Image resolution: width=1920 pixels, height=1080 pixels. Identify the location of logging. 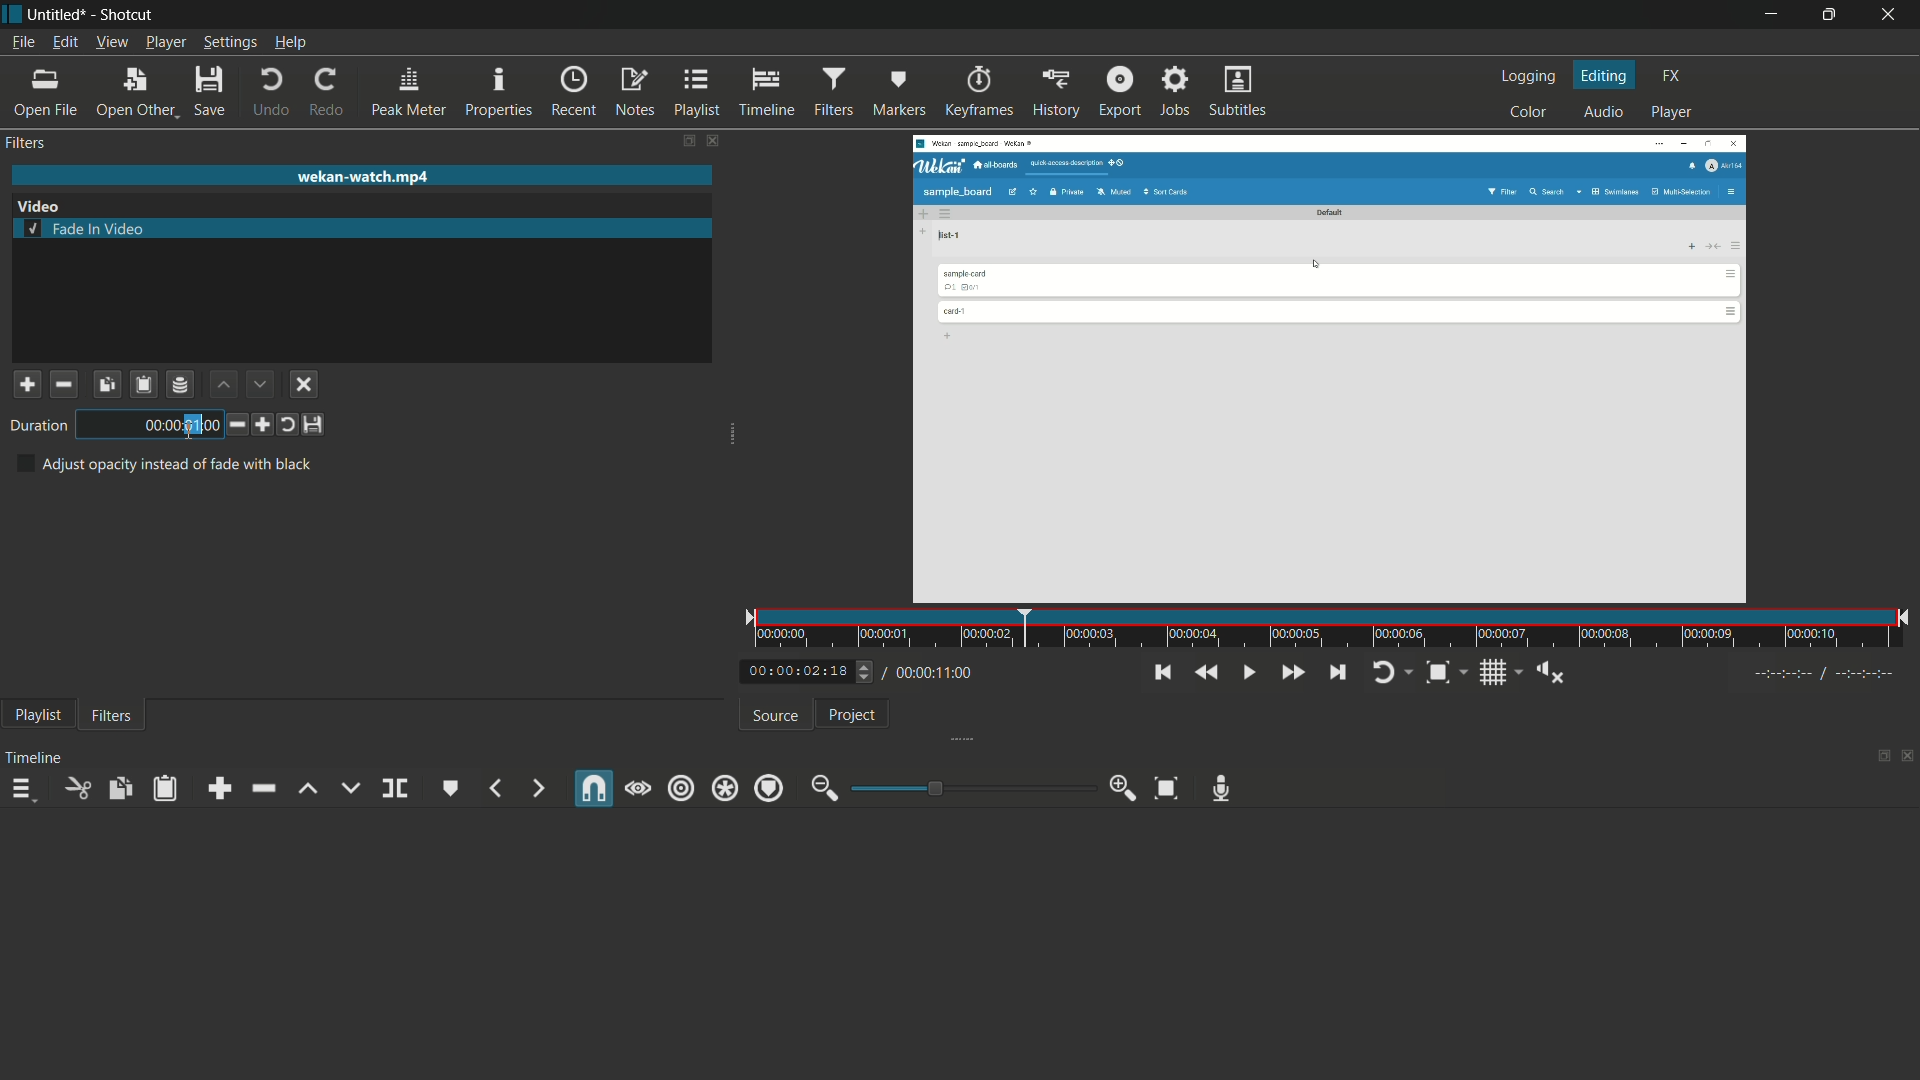
(1532, 77).